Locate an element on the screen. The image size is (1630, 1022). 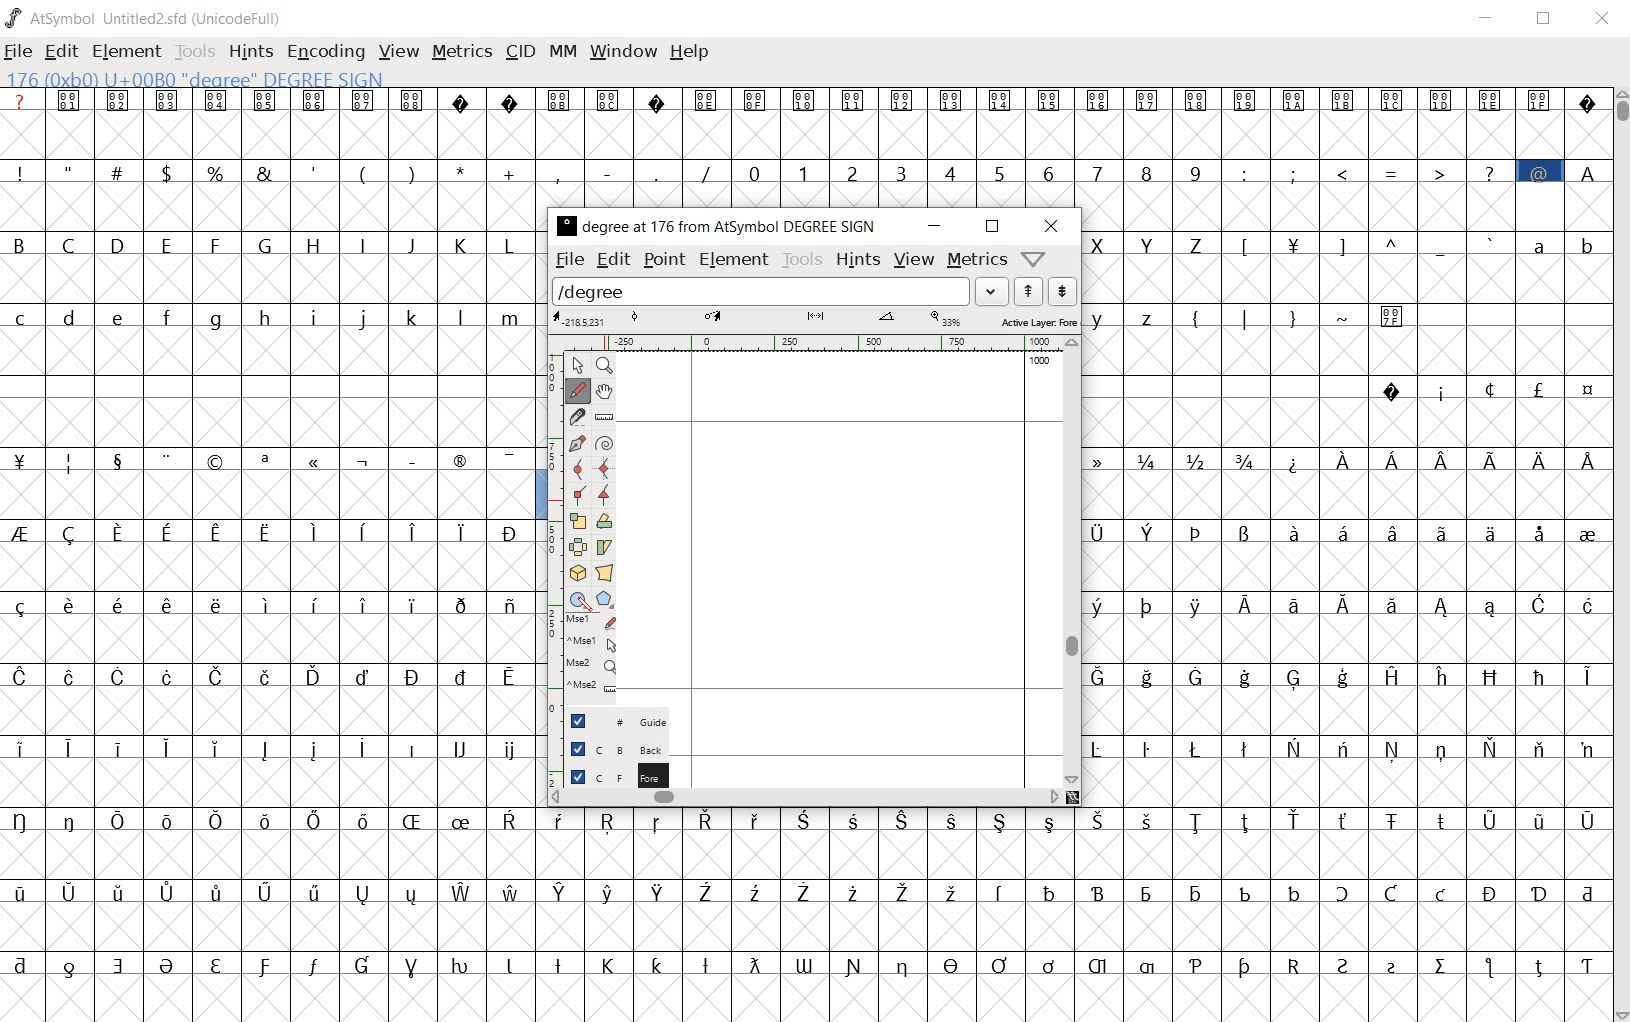
file is located at coordinates (570, 261).